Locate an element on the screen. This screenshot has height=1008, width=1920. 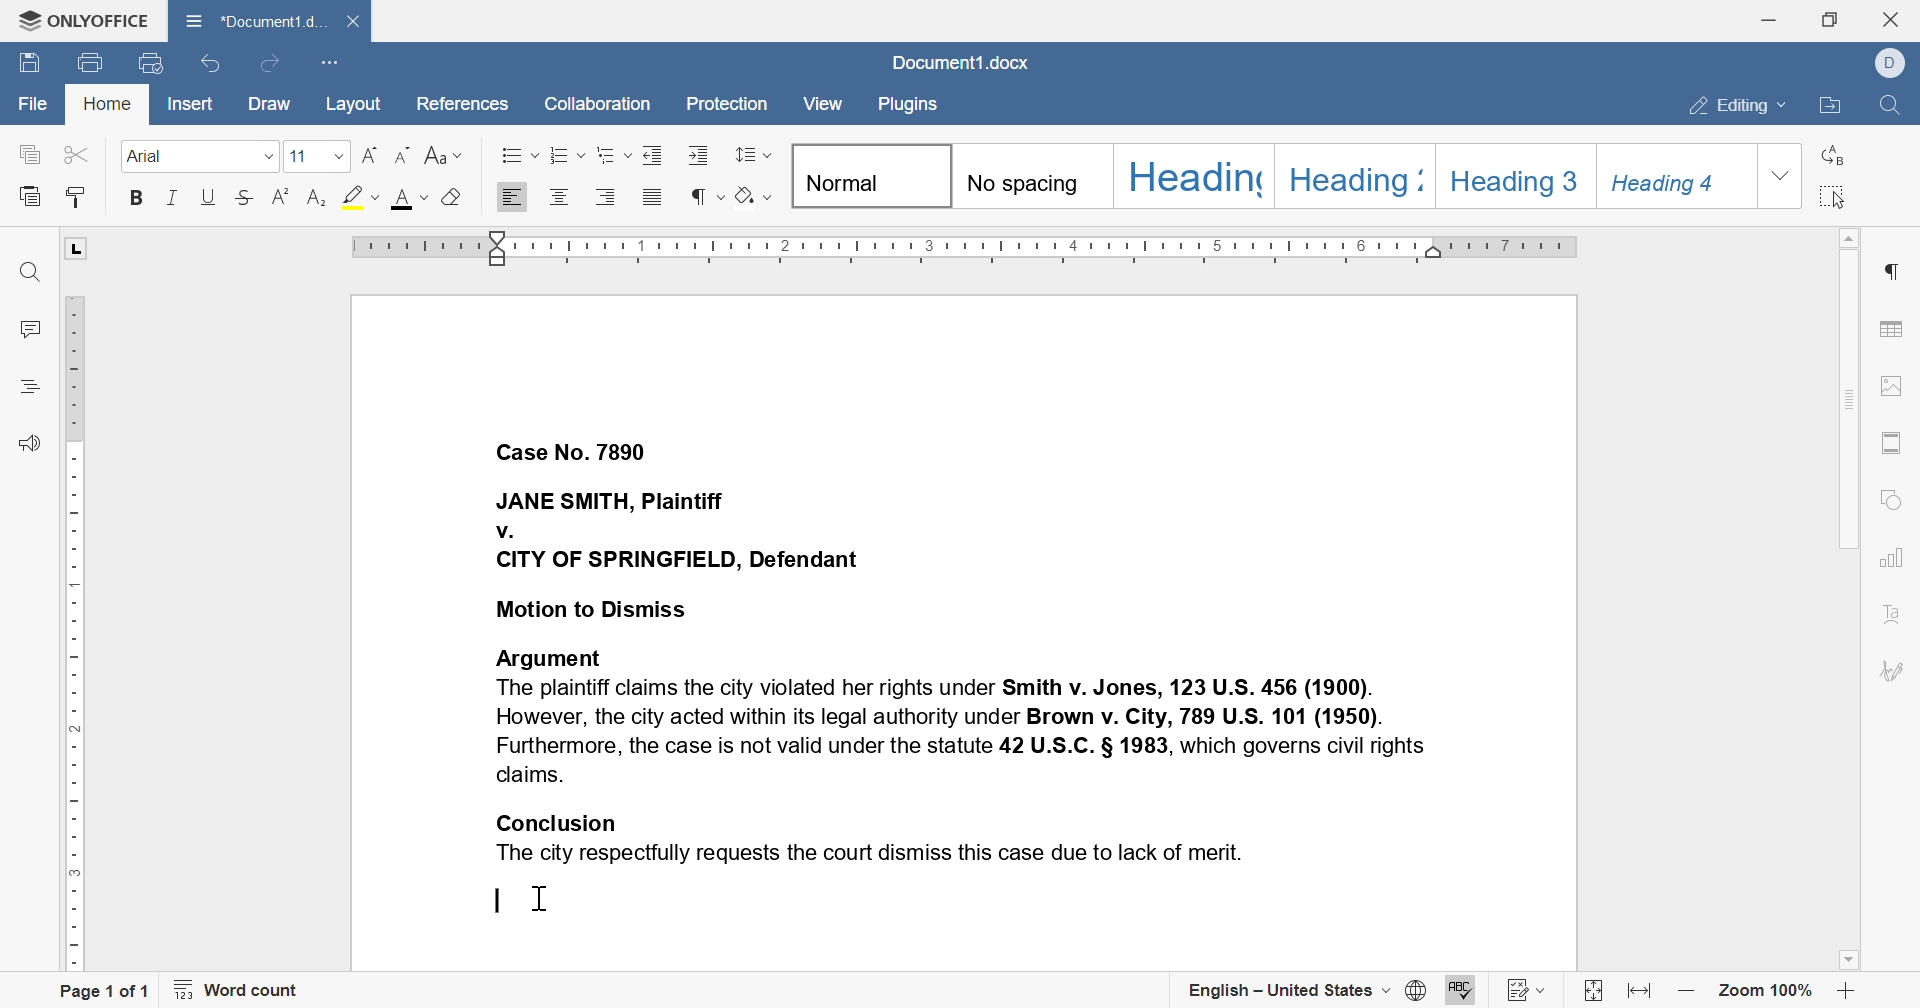
view is located at coordinates (823, 103).